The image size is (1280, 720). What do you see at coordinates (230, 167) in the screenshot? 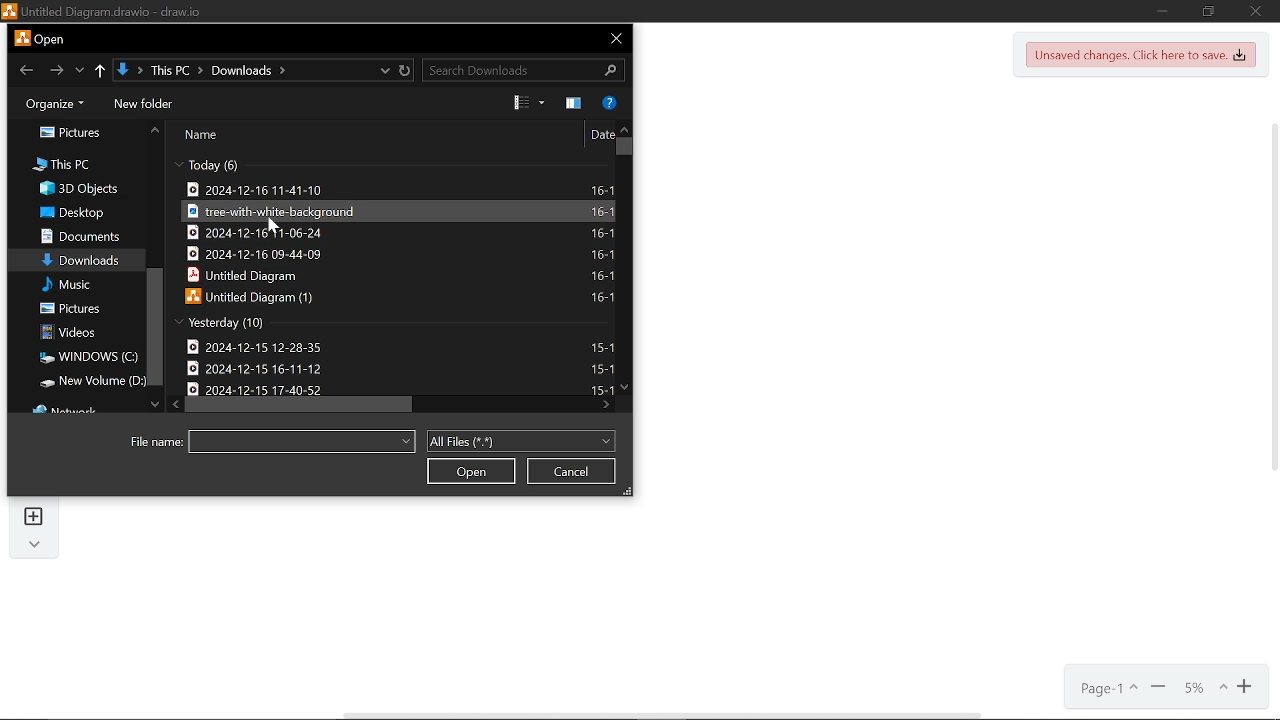
I see `number of files created ` at bounding box center [230, 167].